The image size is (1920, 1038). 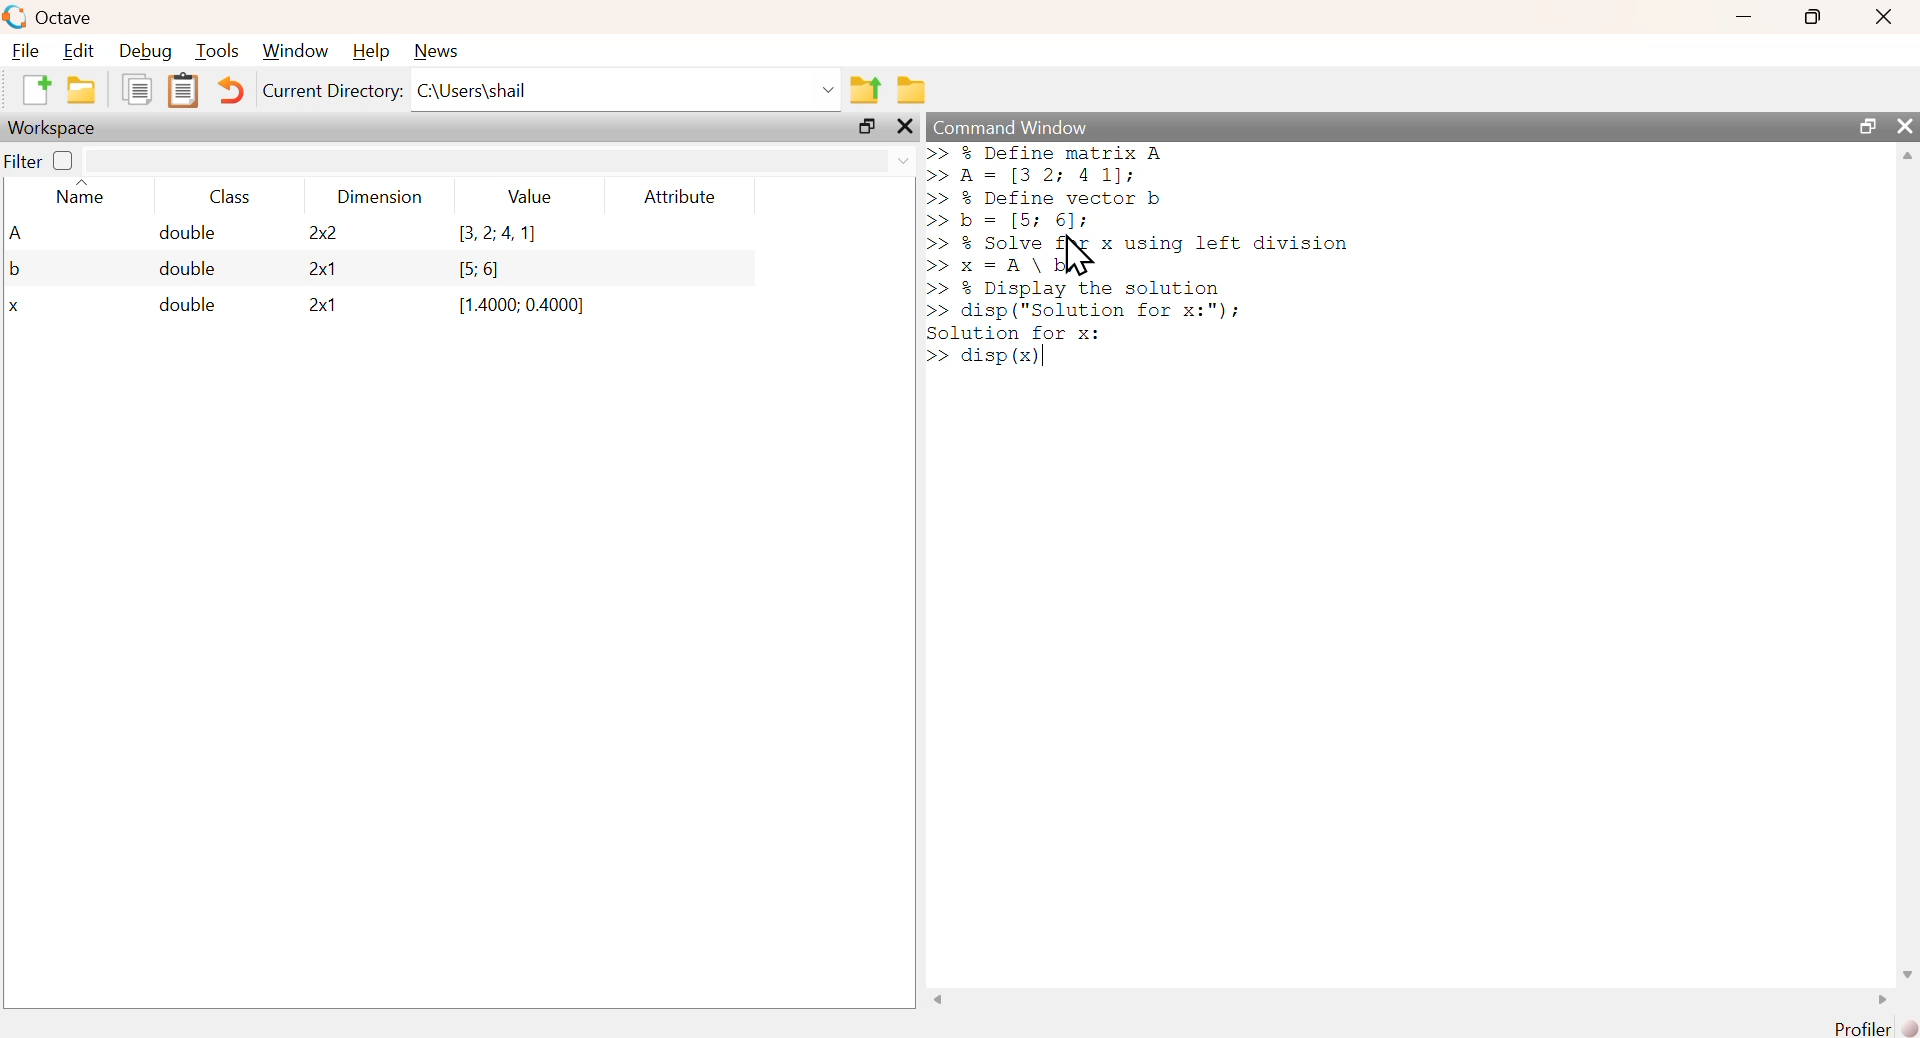 I want to click on dimension, so click(x=379, y=200).